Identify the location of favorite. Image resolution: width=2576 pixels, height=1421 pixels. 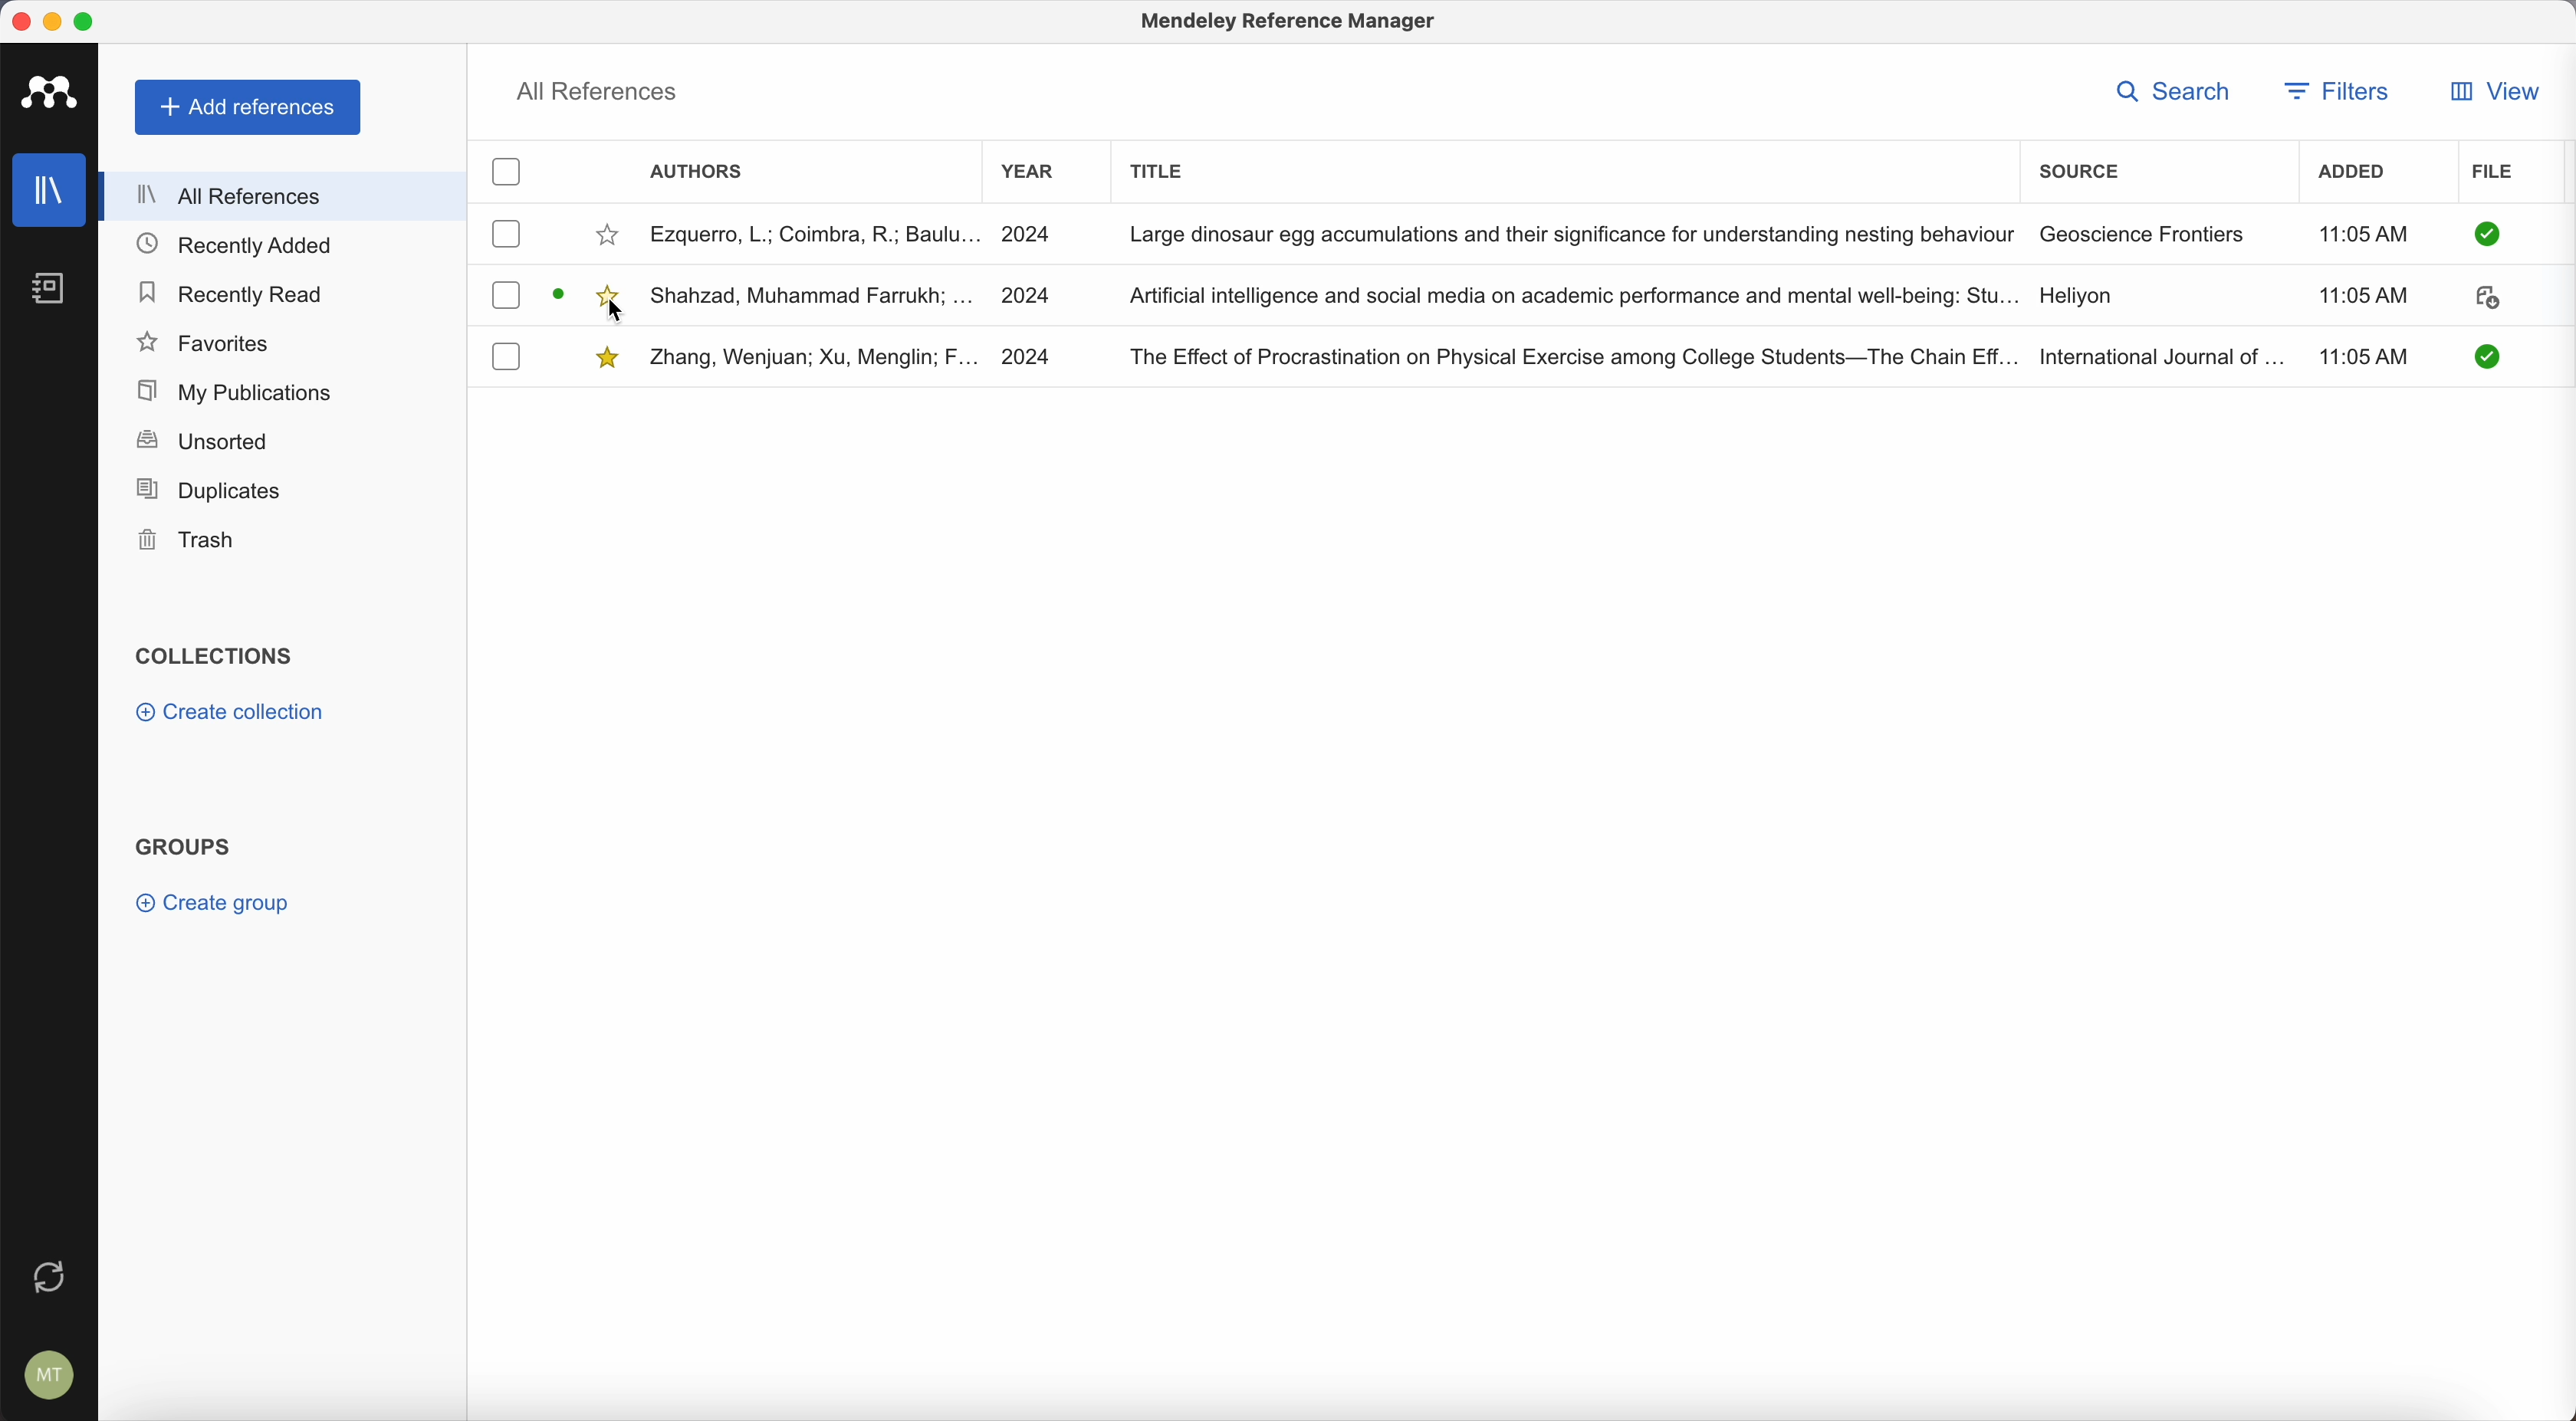
(609, 358).